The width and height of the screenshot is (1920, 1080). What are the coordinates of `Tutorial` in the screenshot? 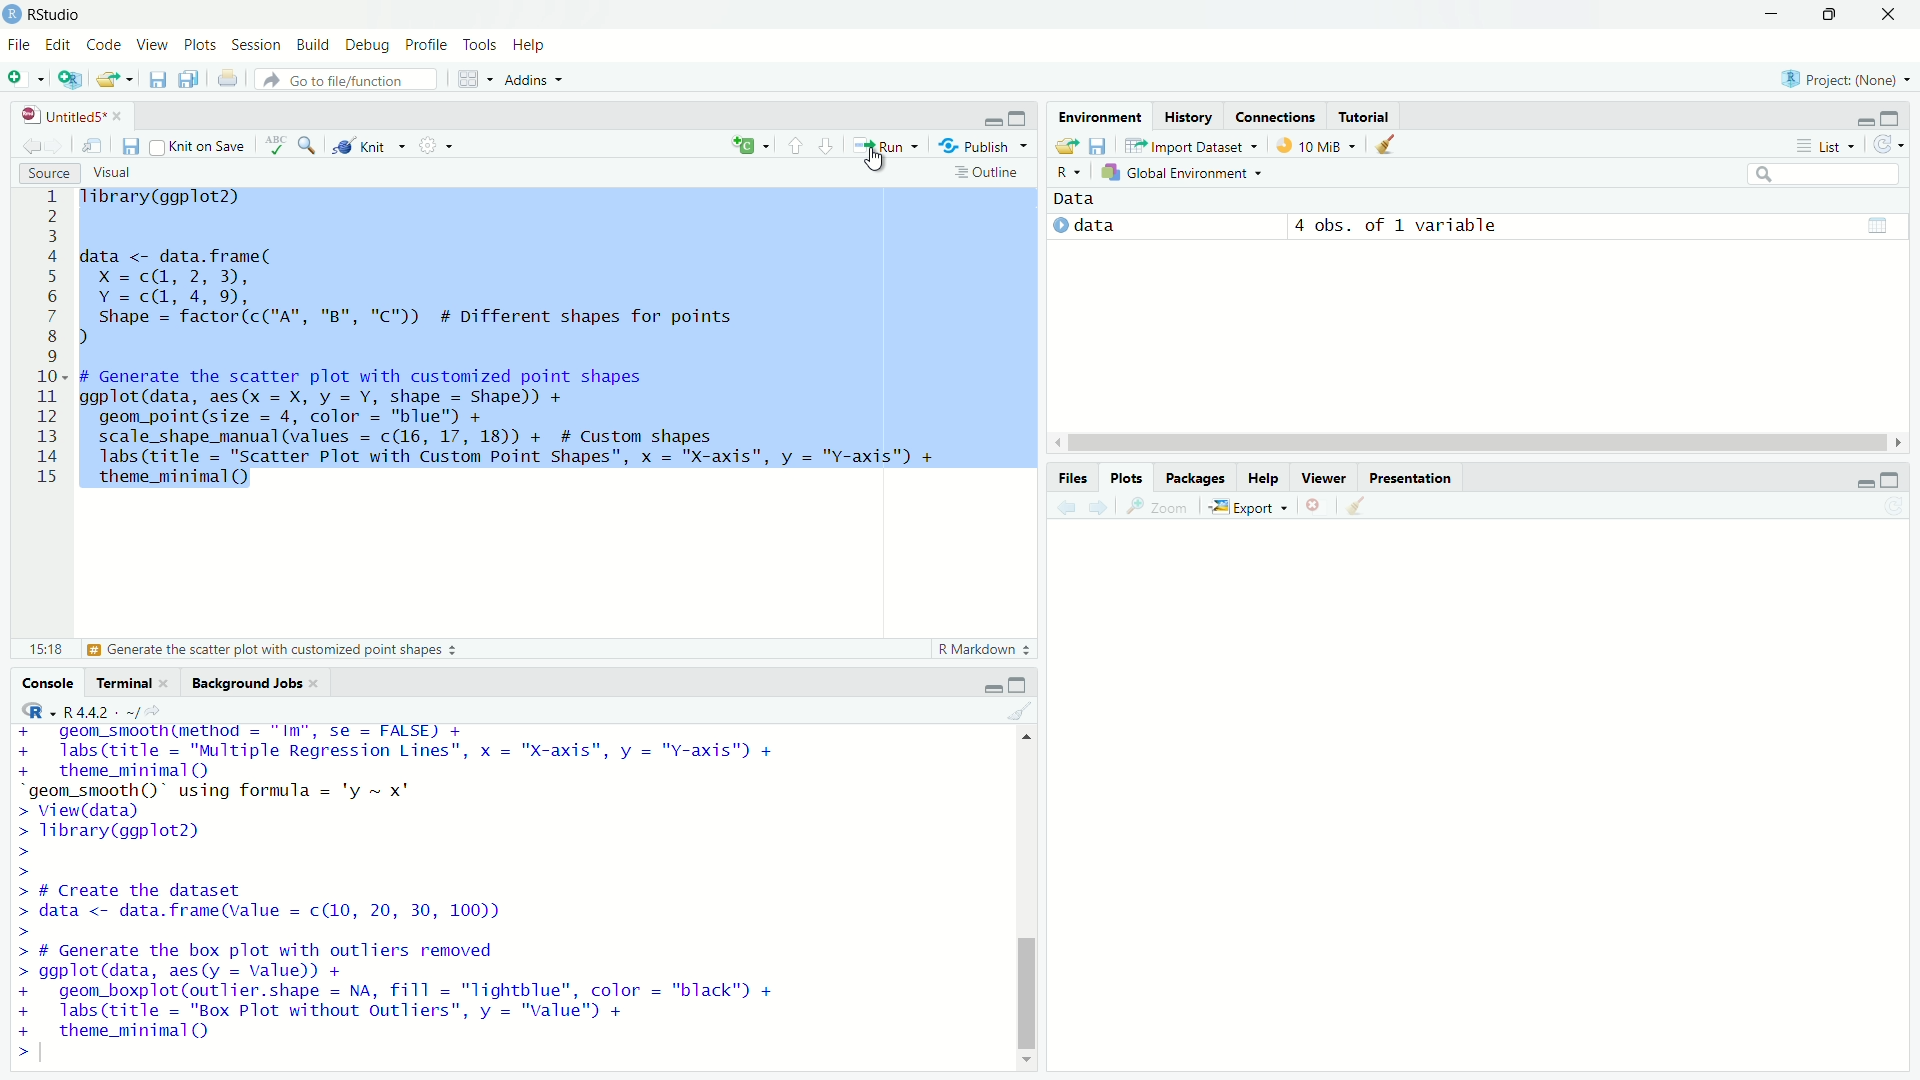 It's located at (1364, 115).